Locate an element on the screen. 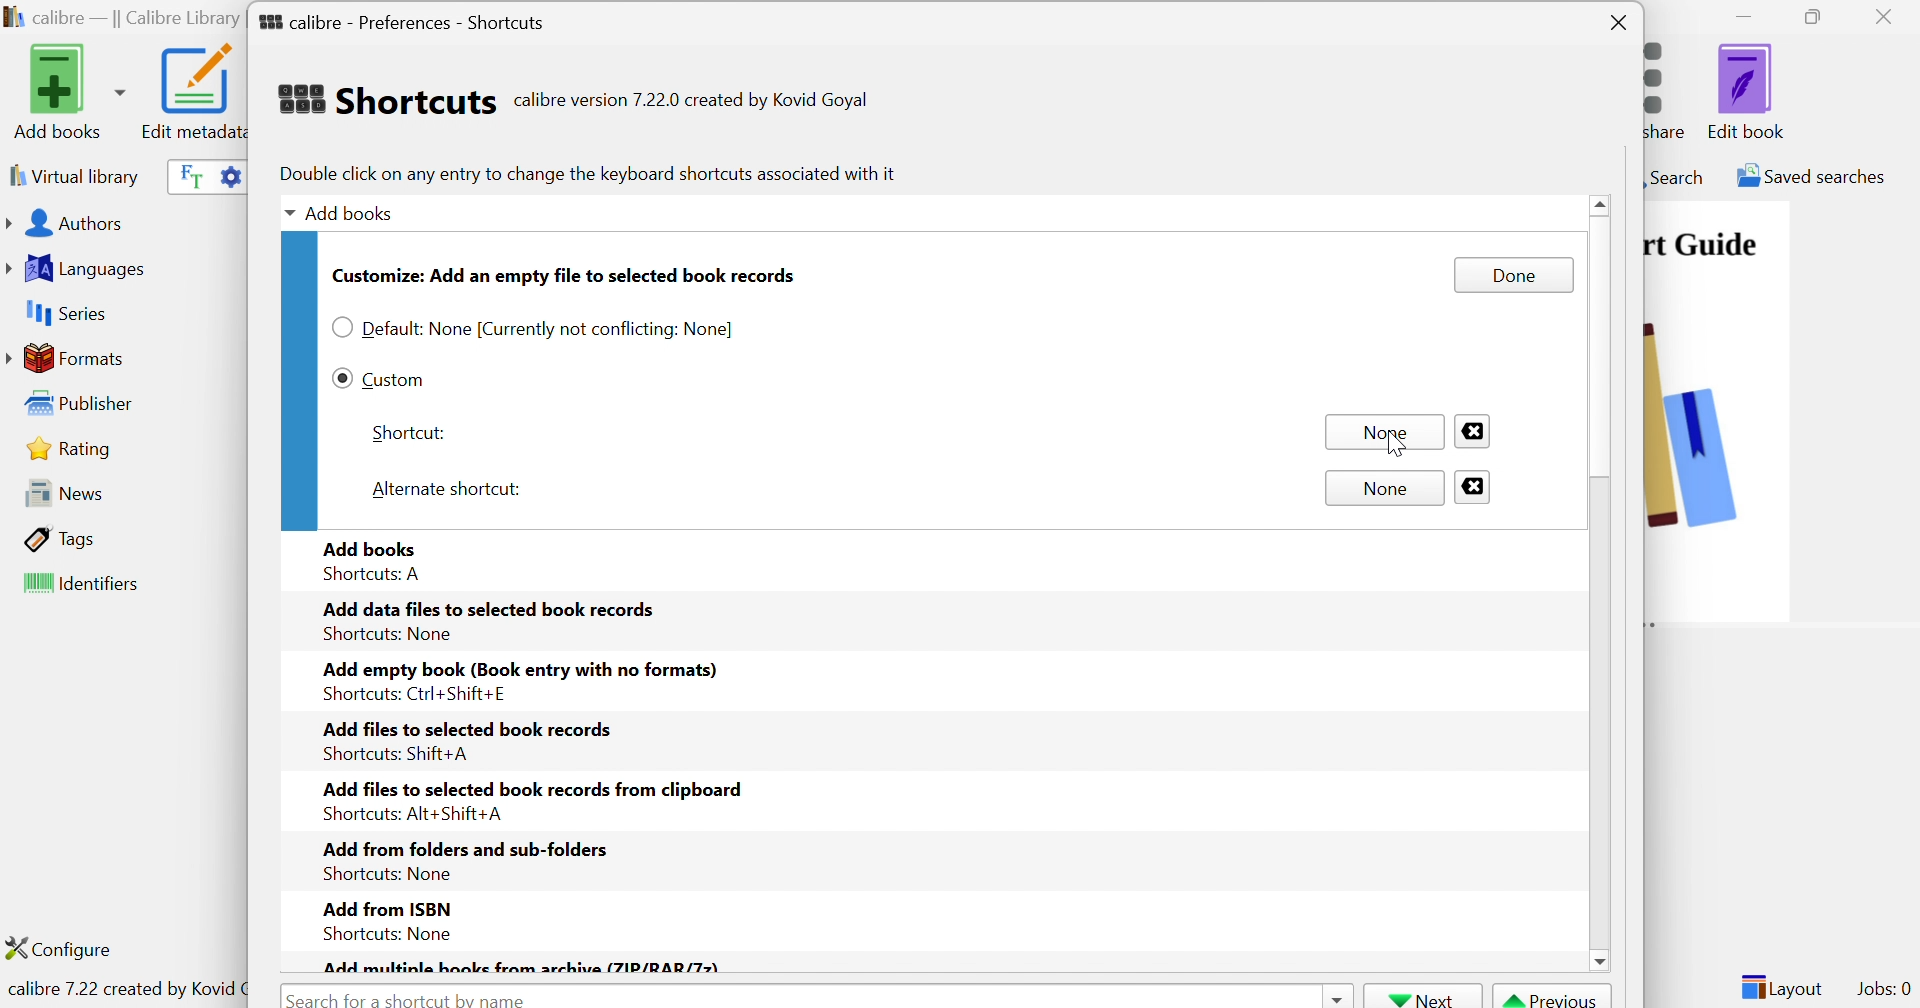 This screenshot has width=1920, height=1008. None is located at coordinates (1385, 489).